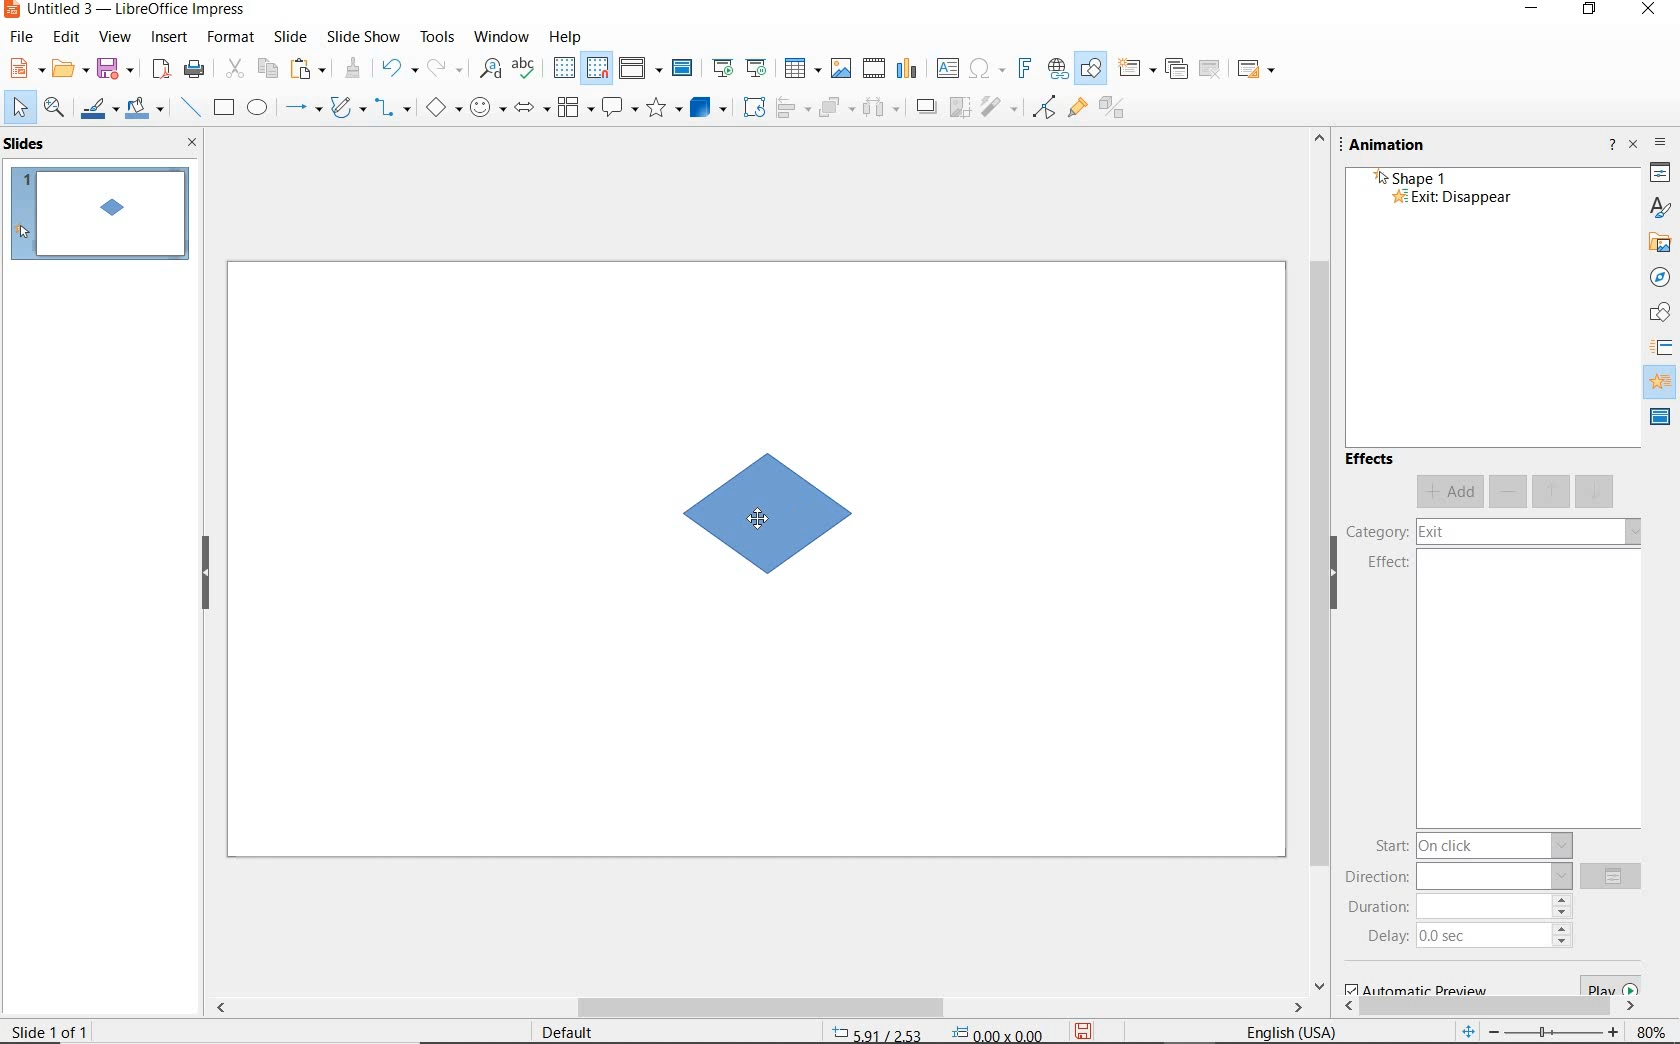 Image resolution: width=1680 pixels, height=1044 pixels. Describe the element at coordinates (759, 69) in the screenshot. I see `start from current slide` at that location.